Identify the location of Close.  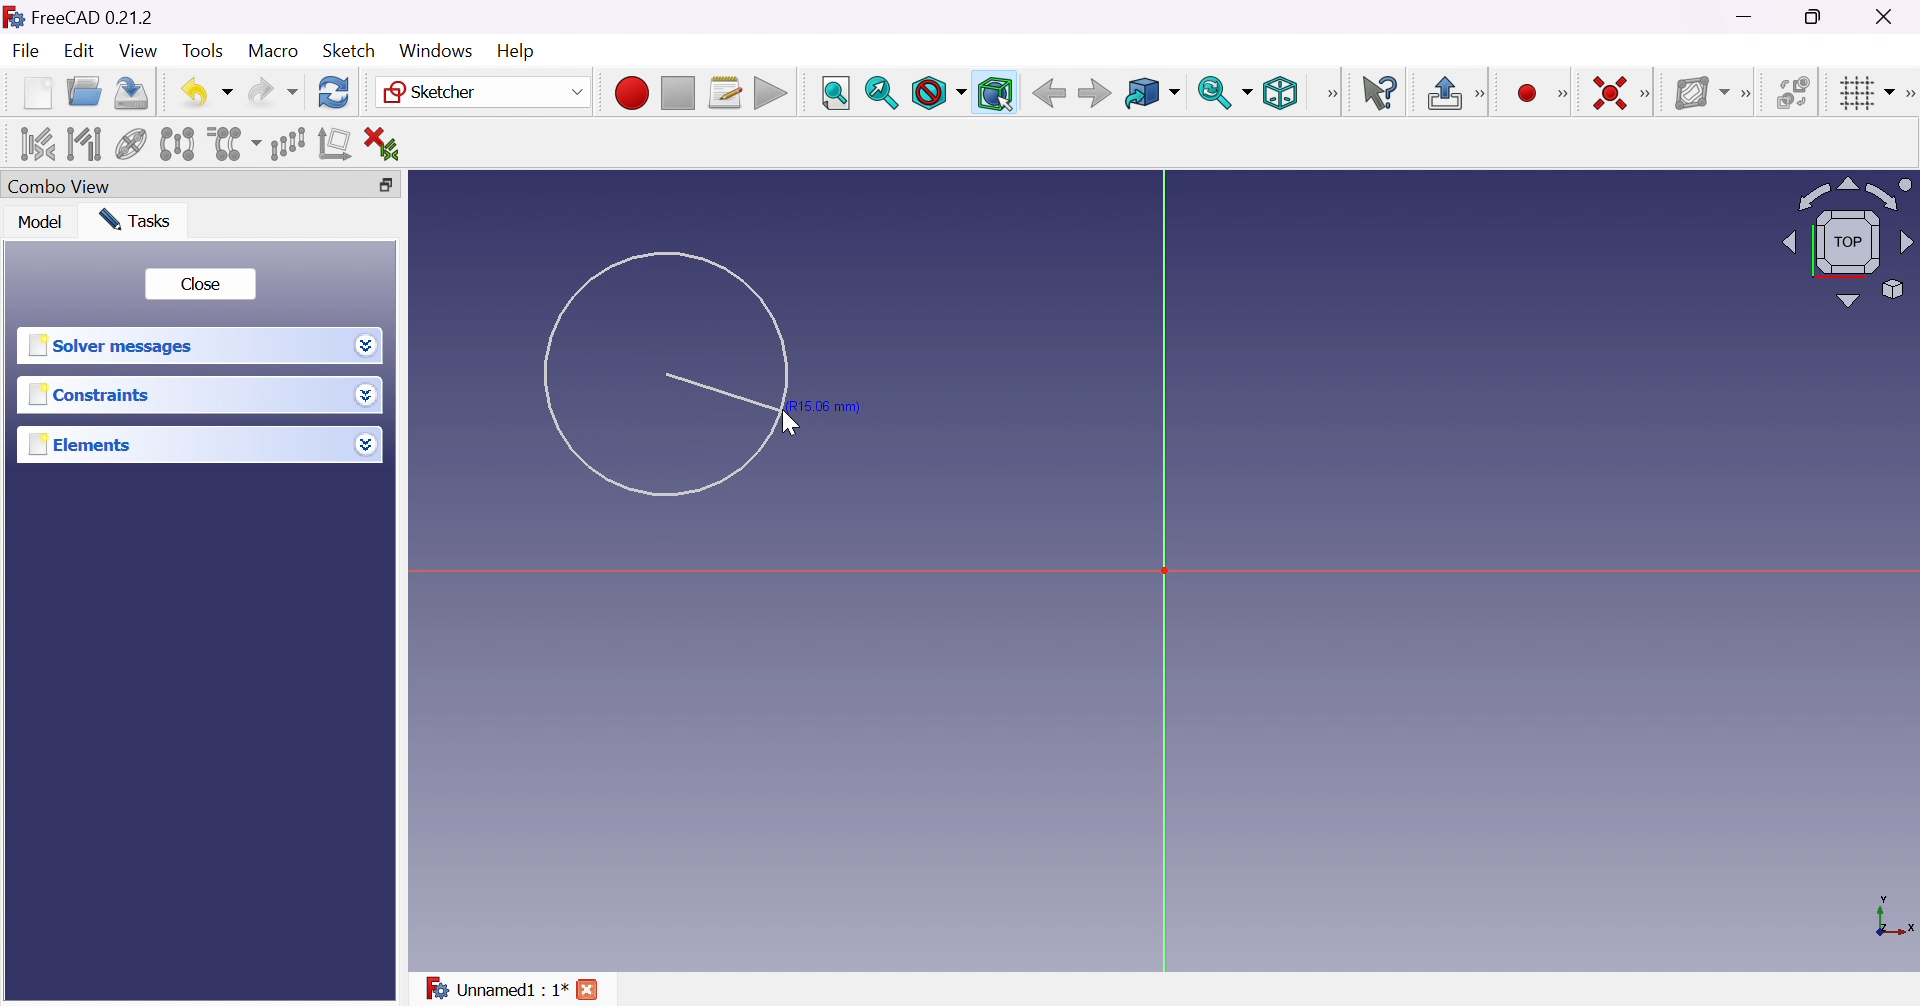
(199, 284).